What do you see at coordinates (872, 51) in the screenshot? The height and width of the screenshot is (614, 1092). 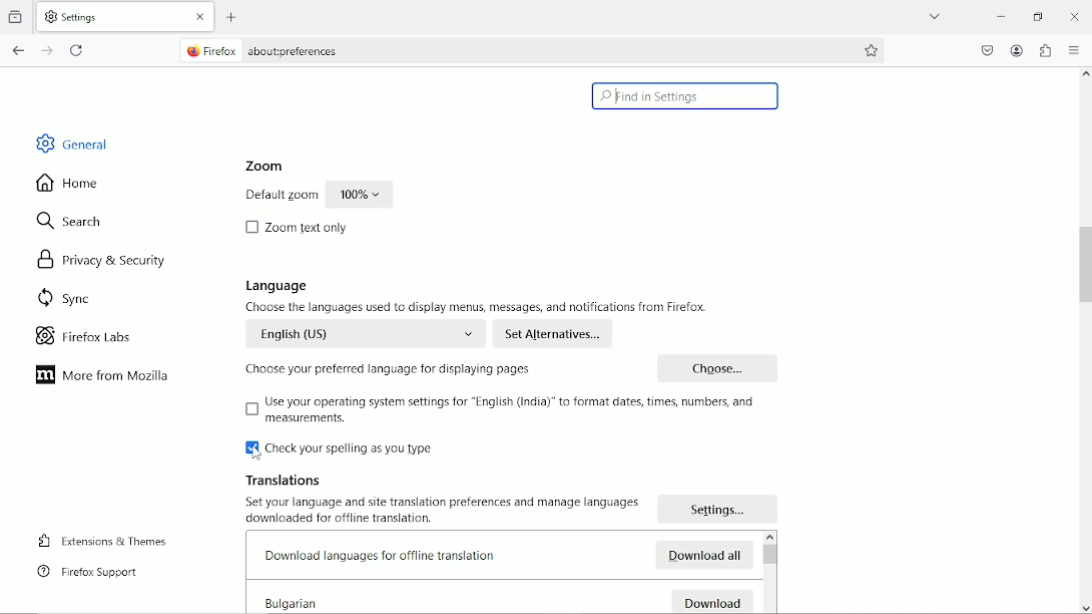 I see `Bookmark this page` at bounding box center [872, 51].